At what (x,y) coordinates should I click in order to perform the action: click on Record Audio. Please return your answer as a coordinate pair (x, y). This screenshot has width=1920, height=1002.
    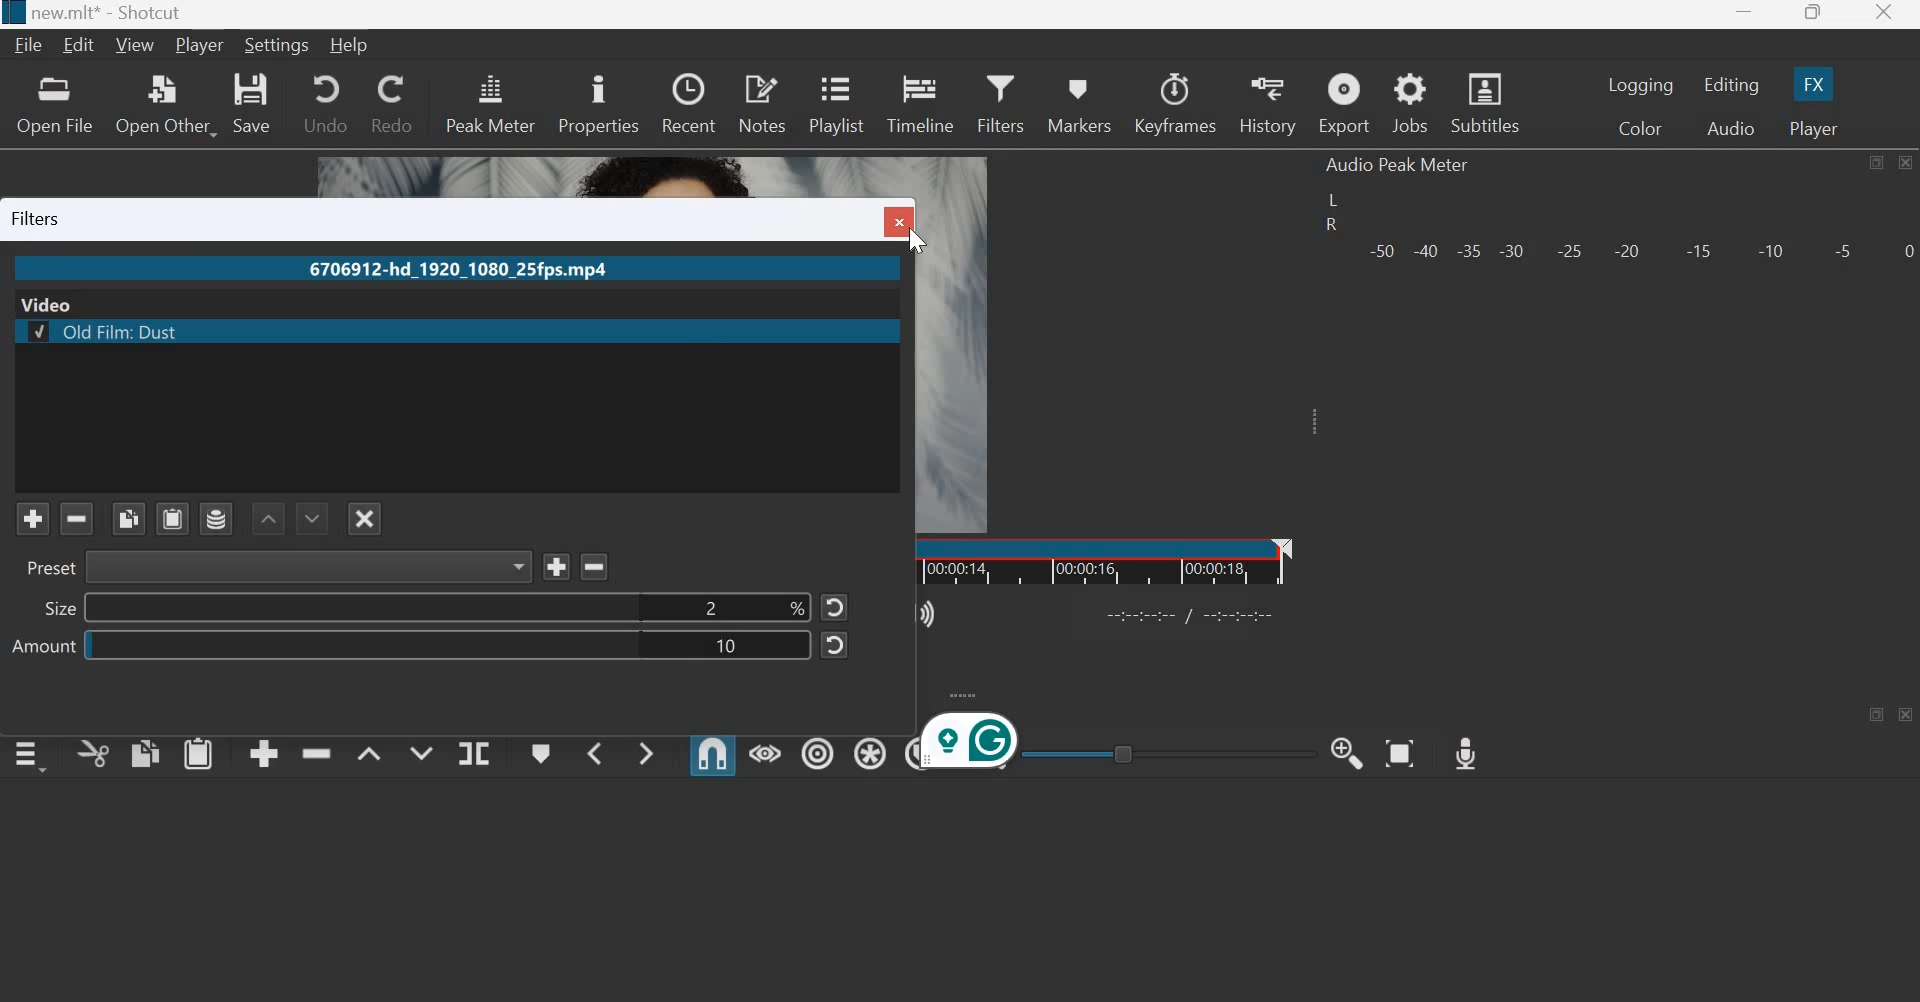
    Looking at the image, I should click on (1464, 748).